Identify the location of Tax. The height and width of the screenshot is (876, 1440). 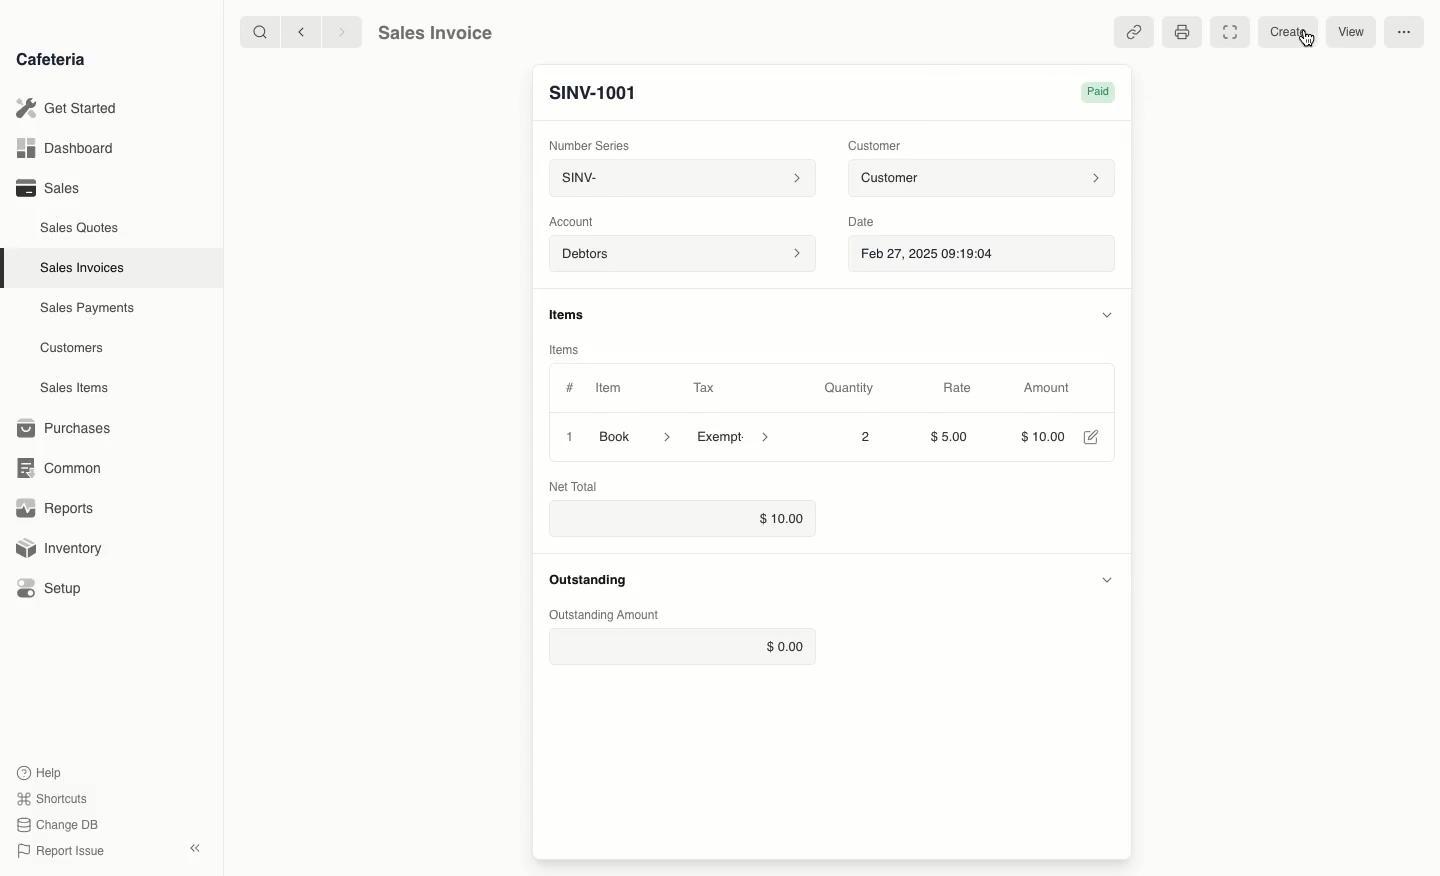
(704, 388).